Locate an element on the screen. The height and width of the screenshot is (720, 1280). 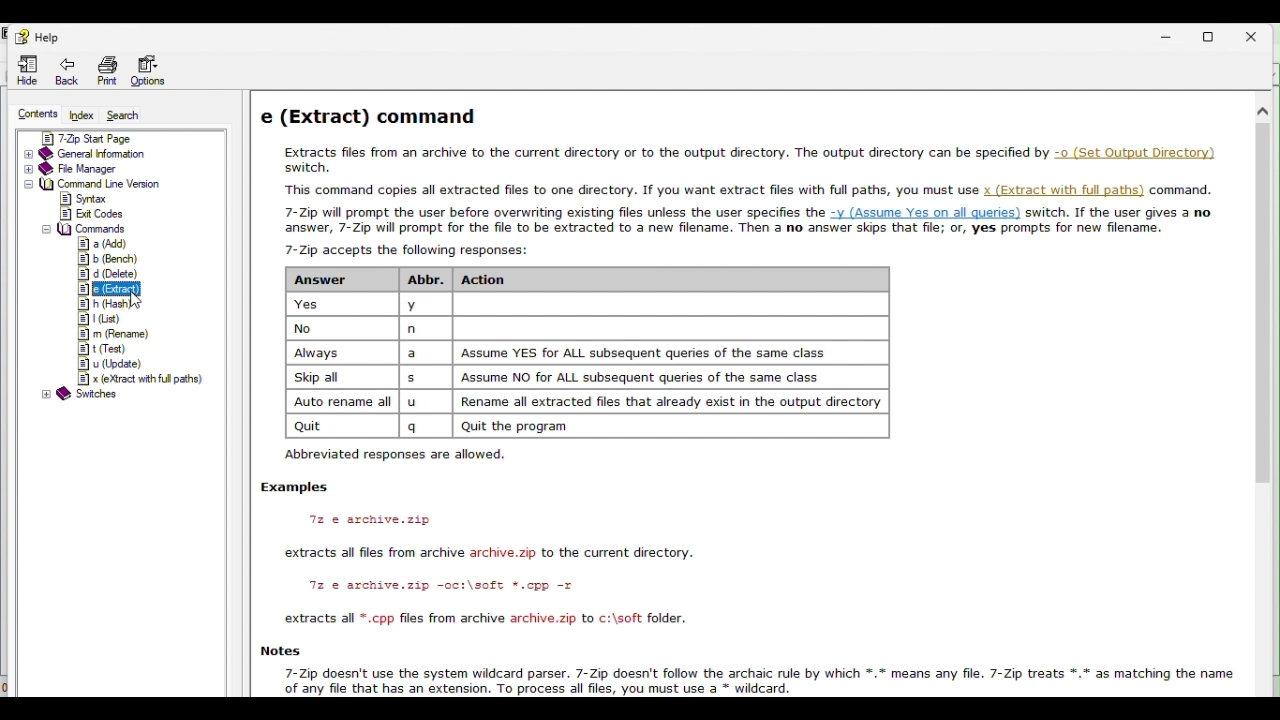
Search is located at coordinates (120, 114).